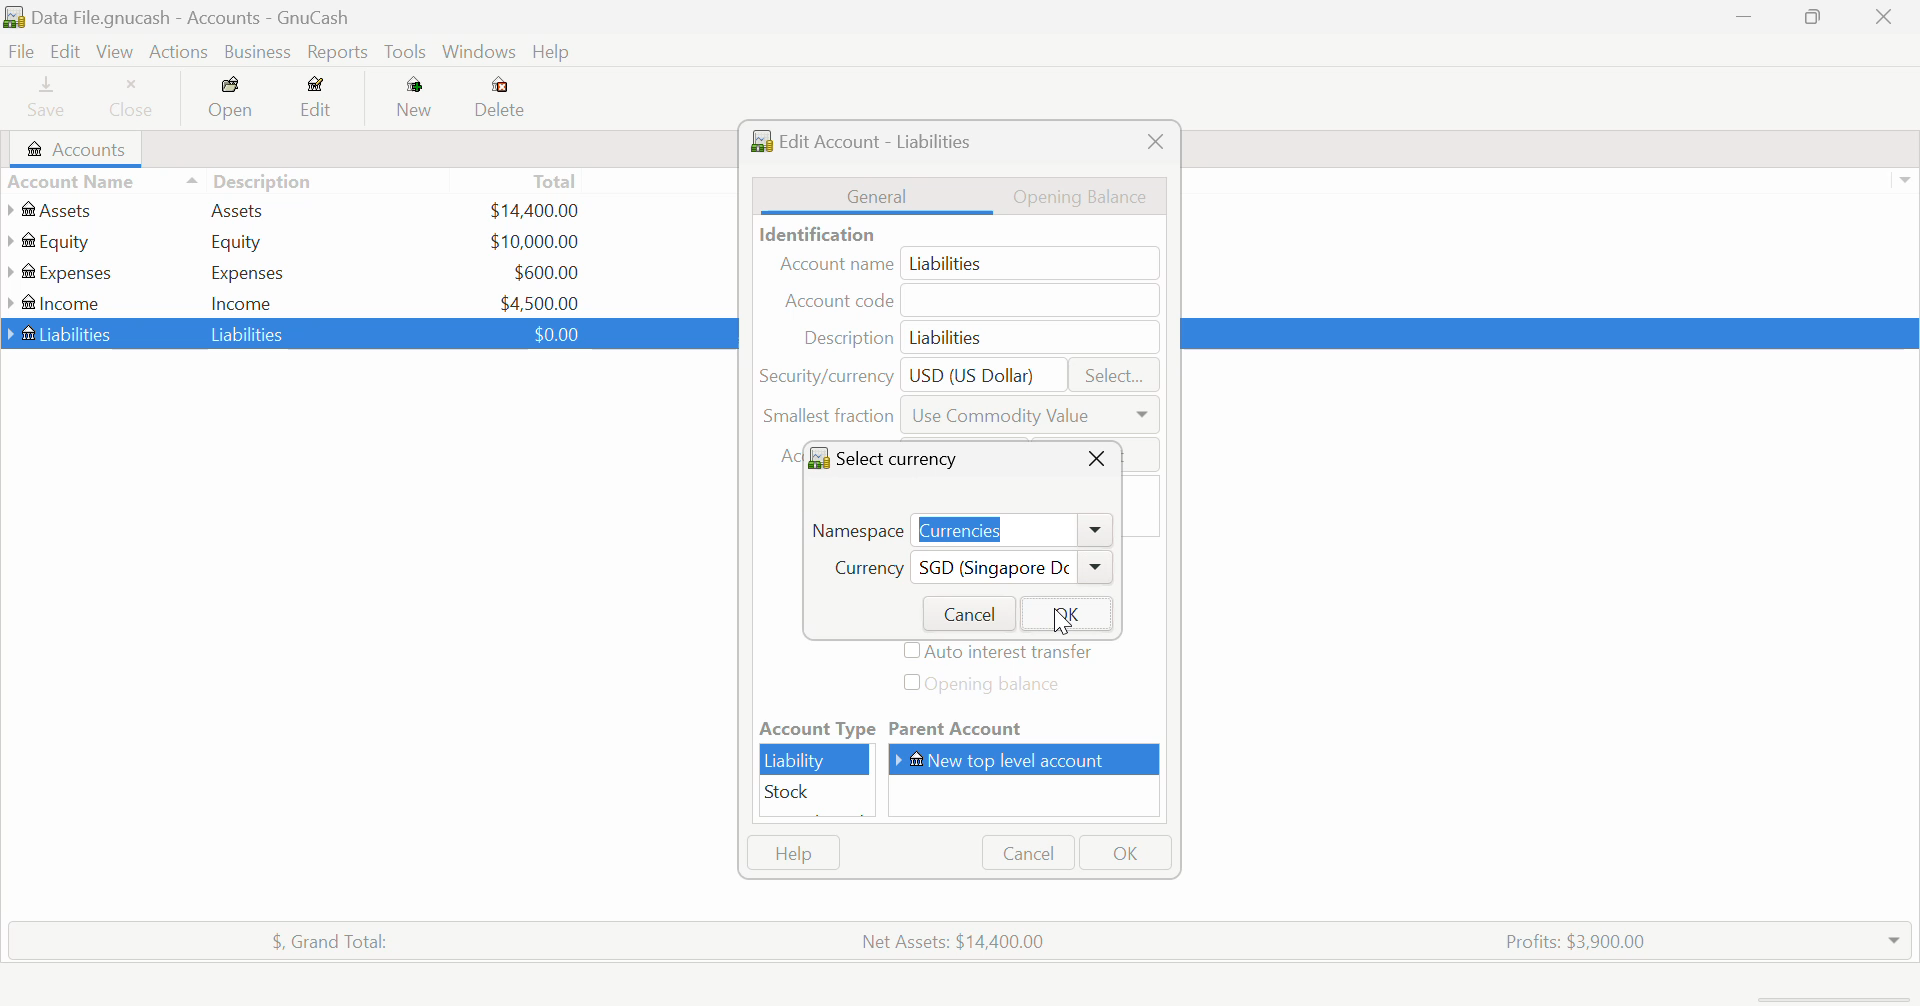 The height and width of the screenshot is (1006, 1920). Describe the element at coordinates (407, 53) in the screenshot. I see `Tools` at that location.